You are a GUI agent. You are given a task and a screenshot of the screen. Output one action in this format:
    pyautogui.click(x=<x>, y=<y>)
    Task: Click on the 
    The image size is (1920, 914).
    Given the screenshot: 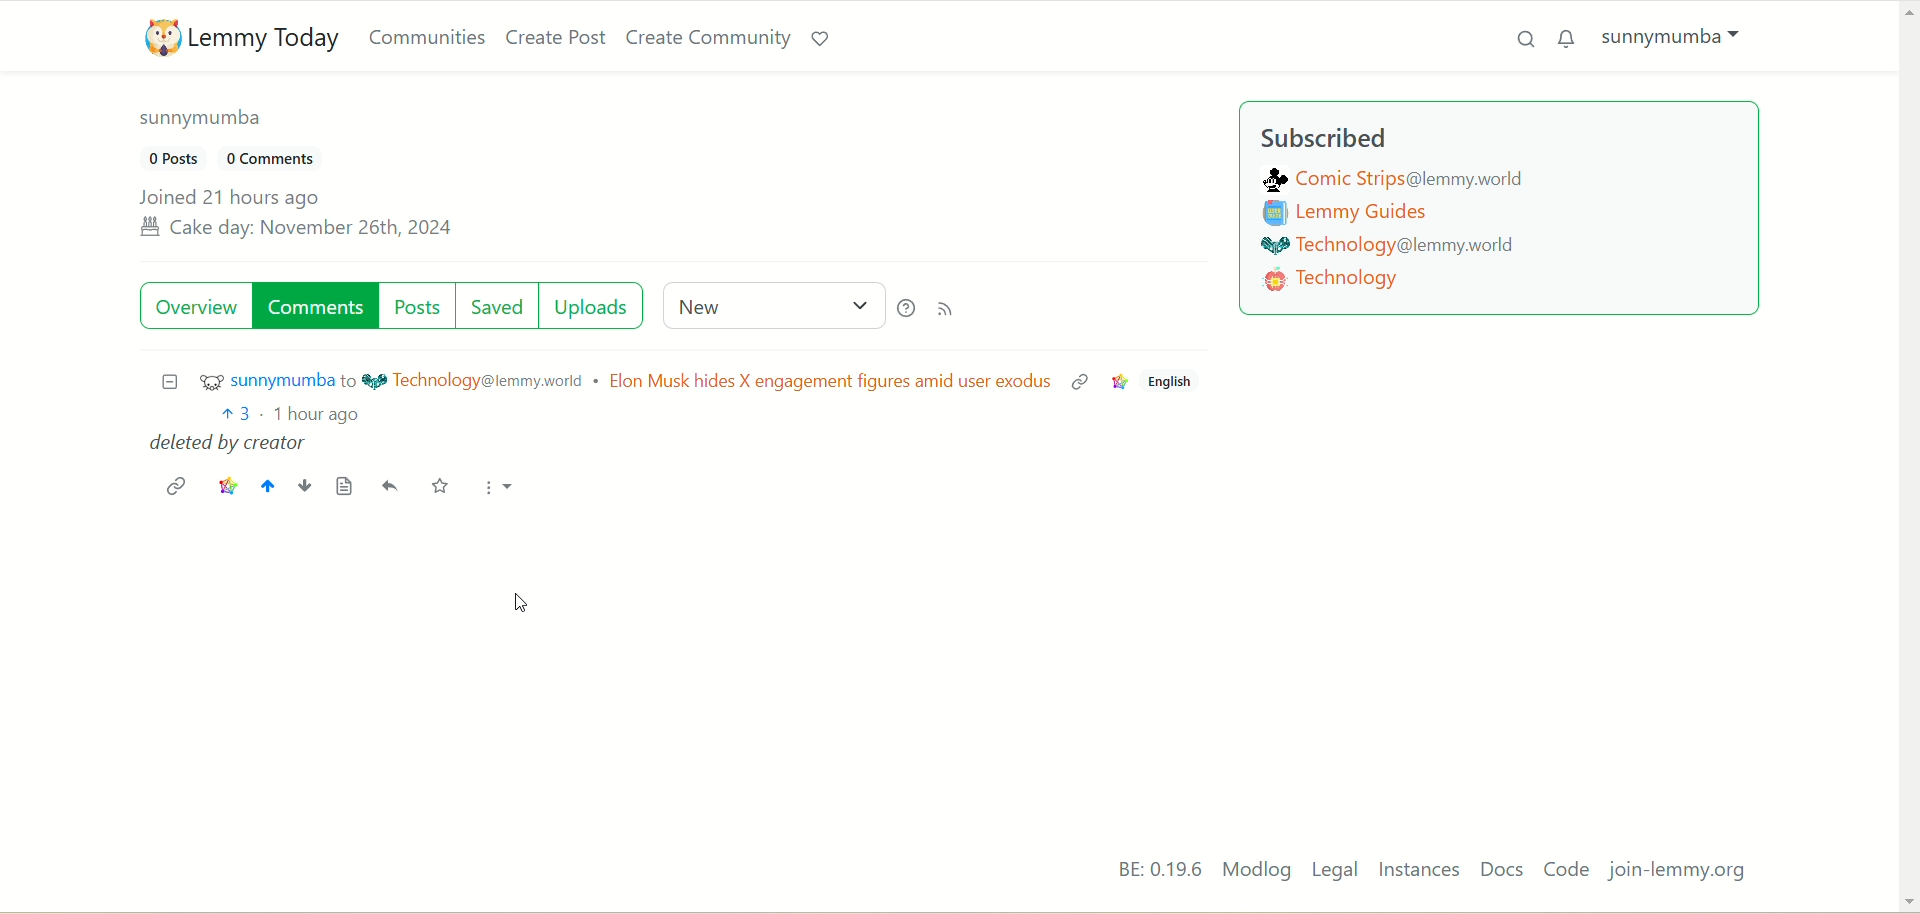 What is the action you would take?
    pyautogui.click(x=1079, y=383)
    